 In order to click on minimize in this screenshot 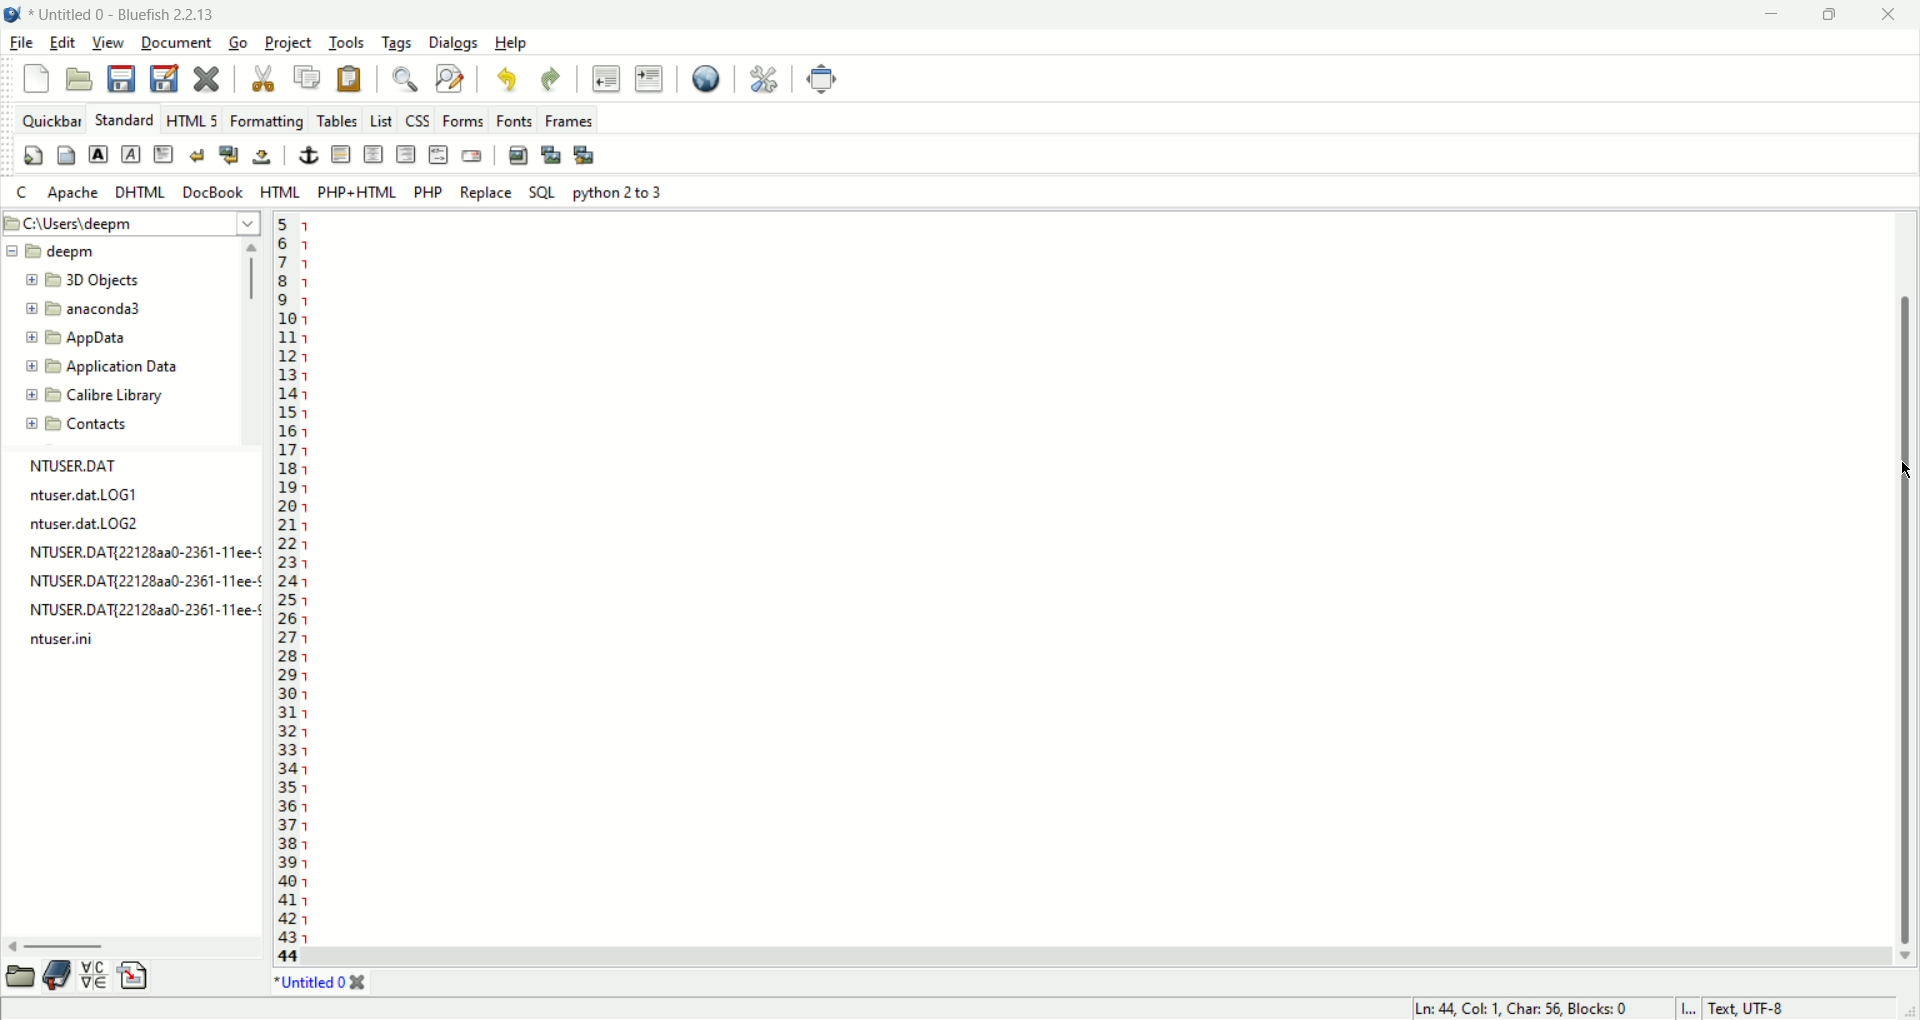, I will do `click(1777, 14)`.